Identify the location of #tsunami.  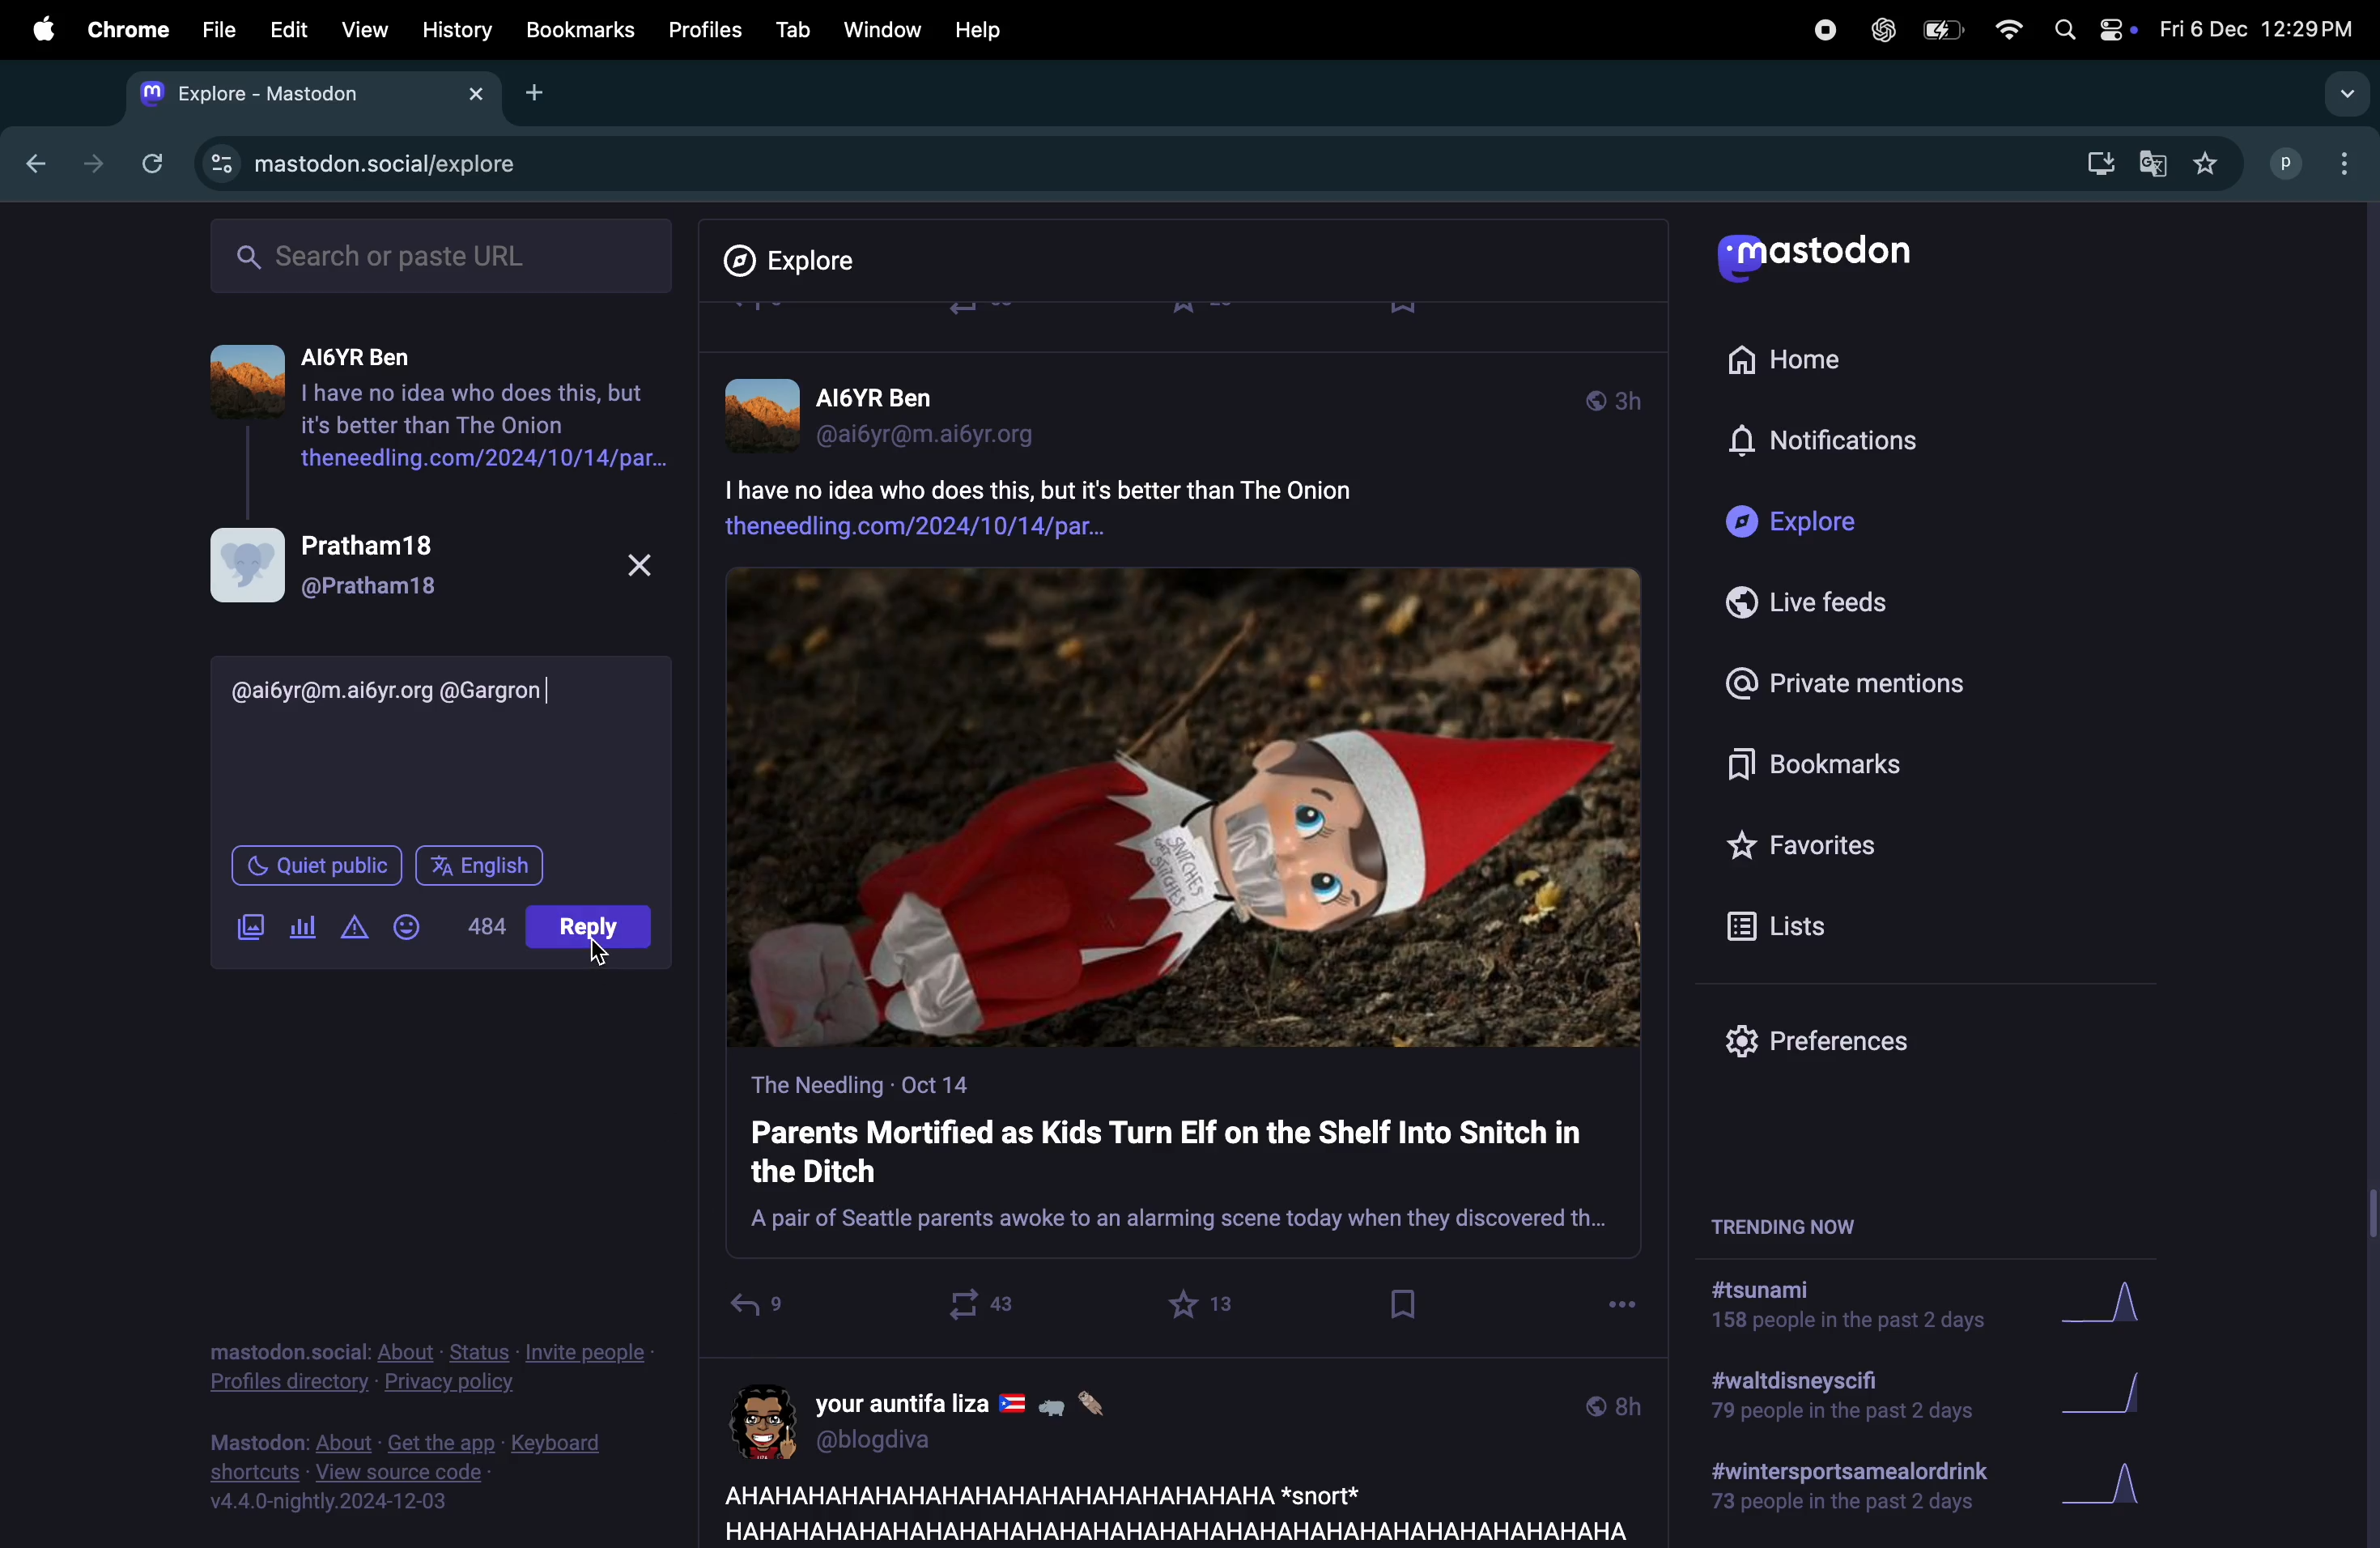
(1860, 1310).